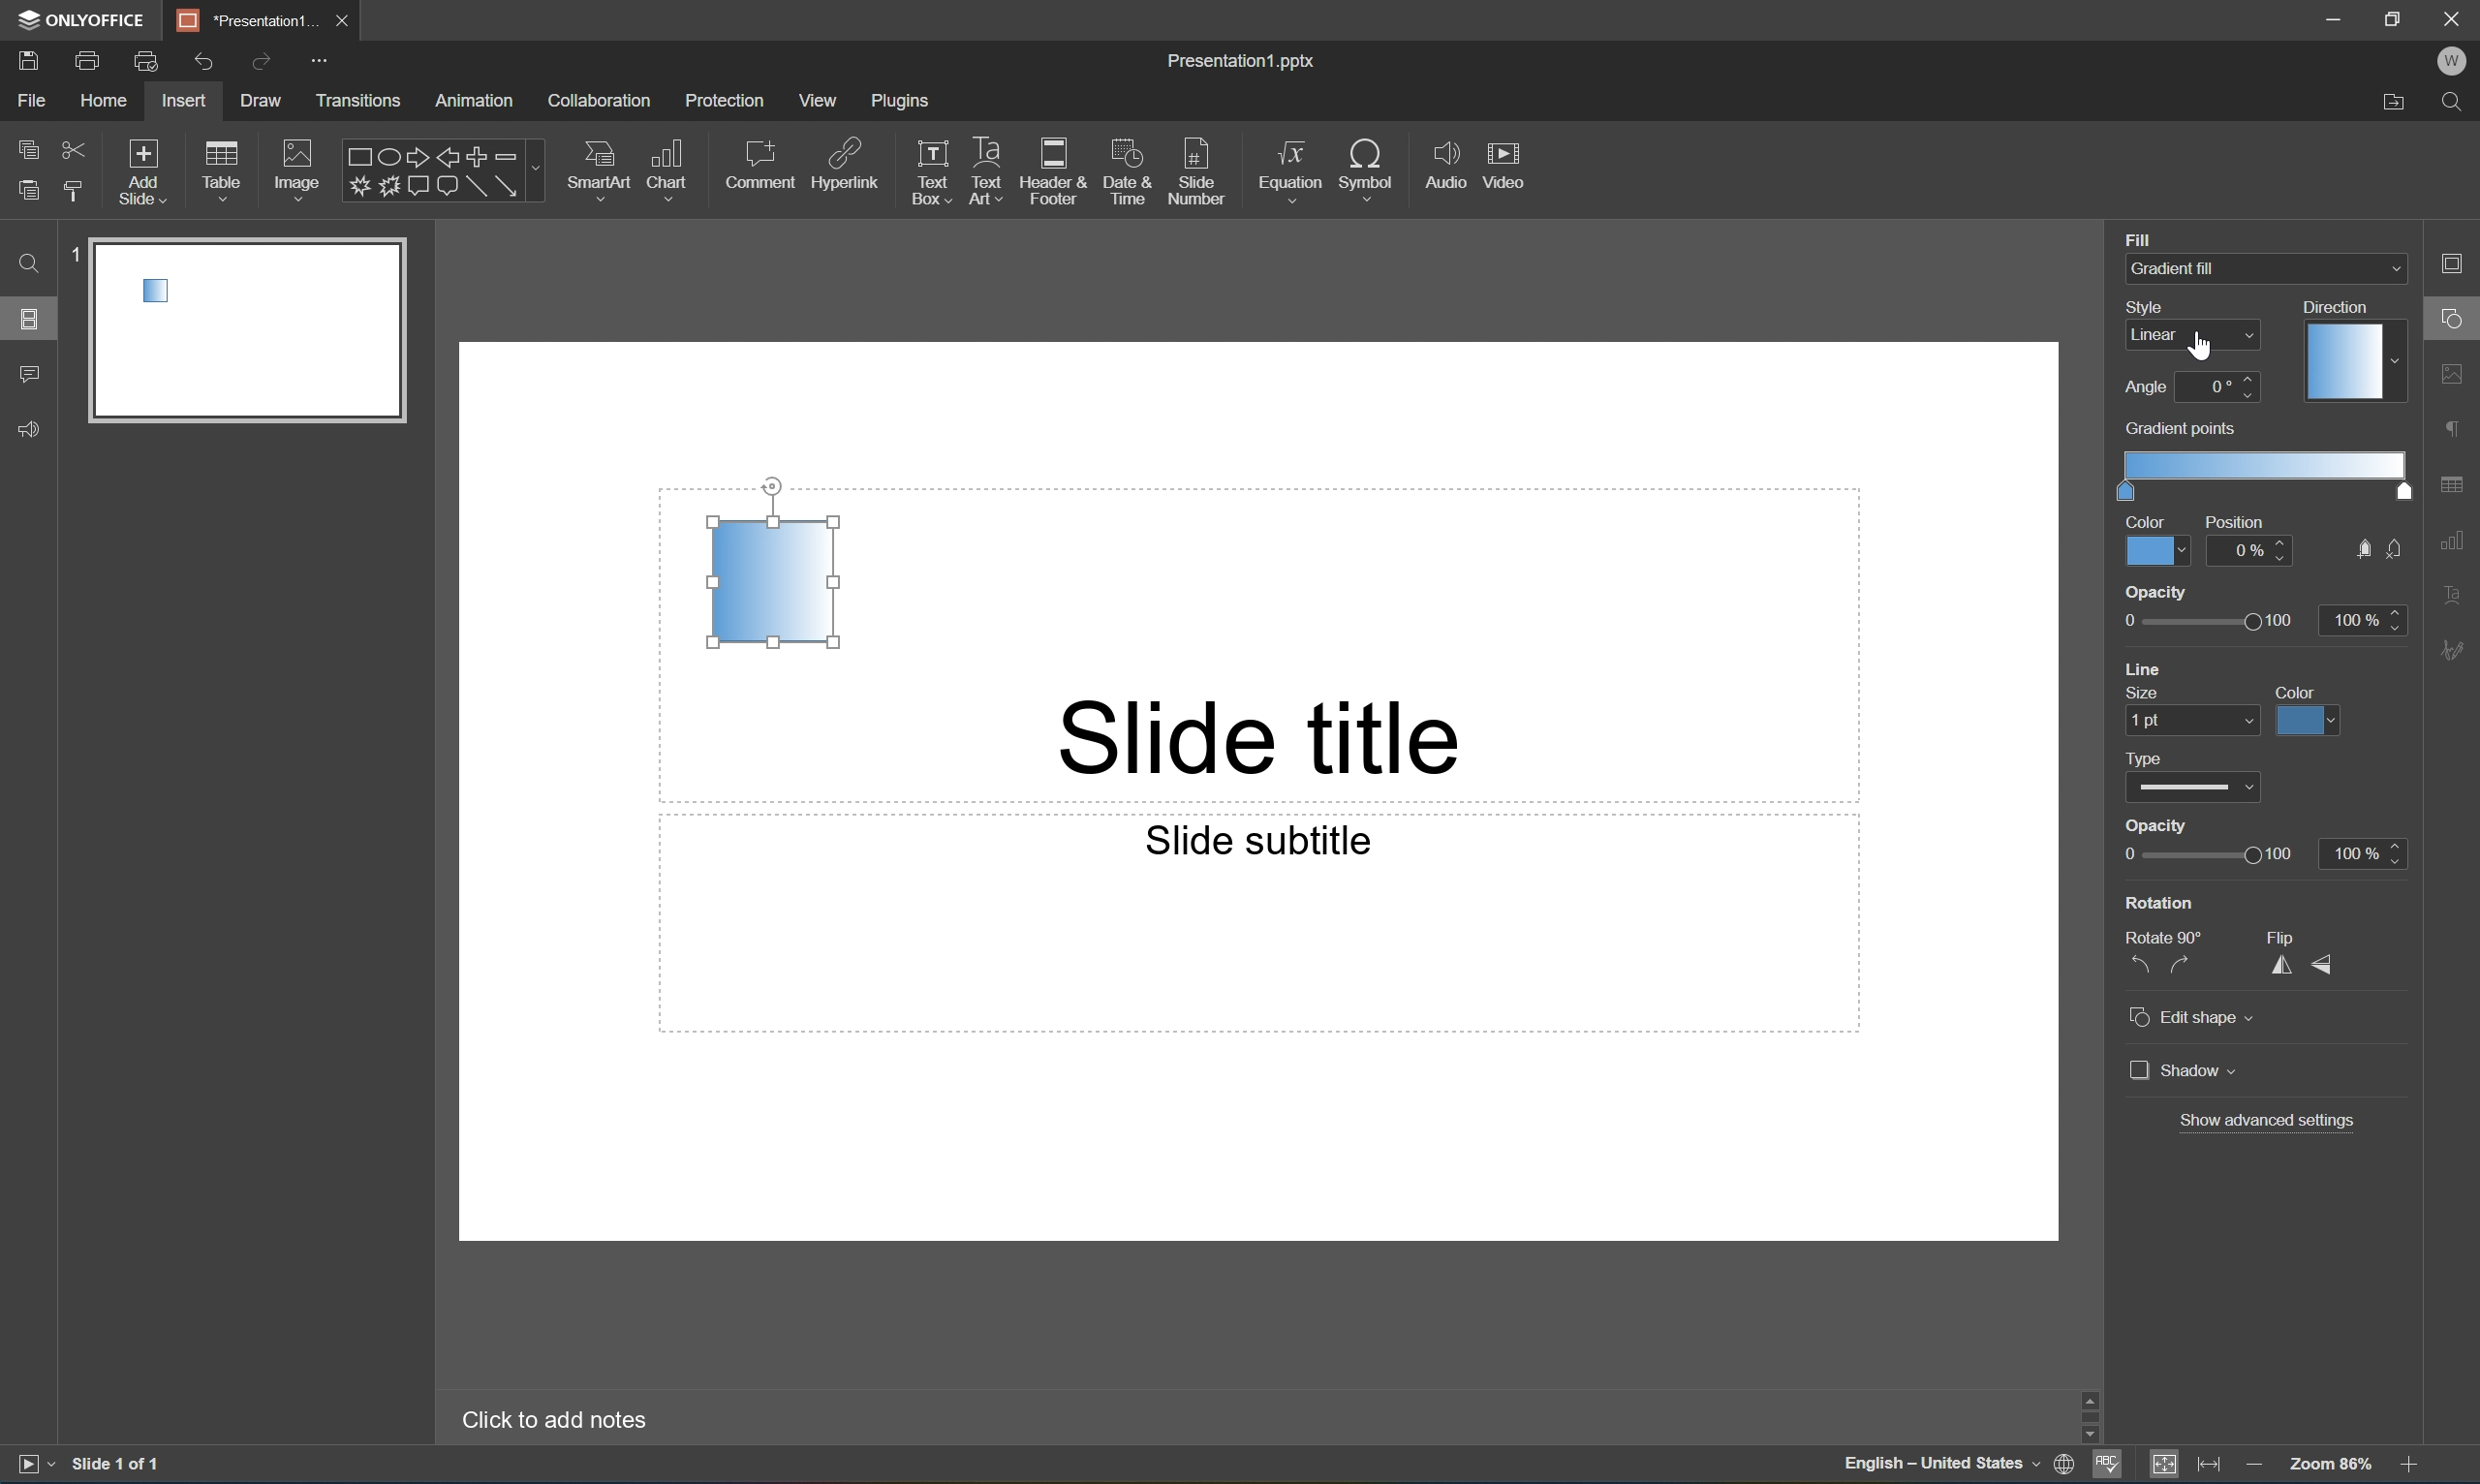 This screenshot has width=2480, height=1484. Describe the element at coordinates (2260, 616) in the screenshot. I see `opacity` at that location.